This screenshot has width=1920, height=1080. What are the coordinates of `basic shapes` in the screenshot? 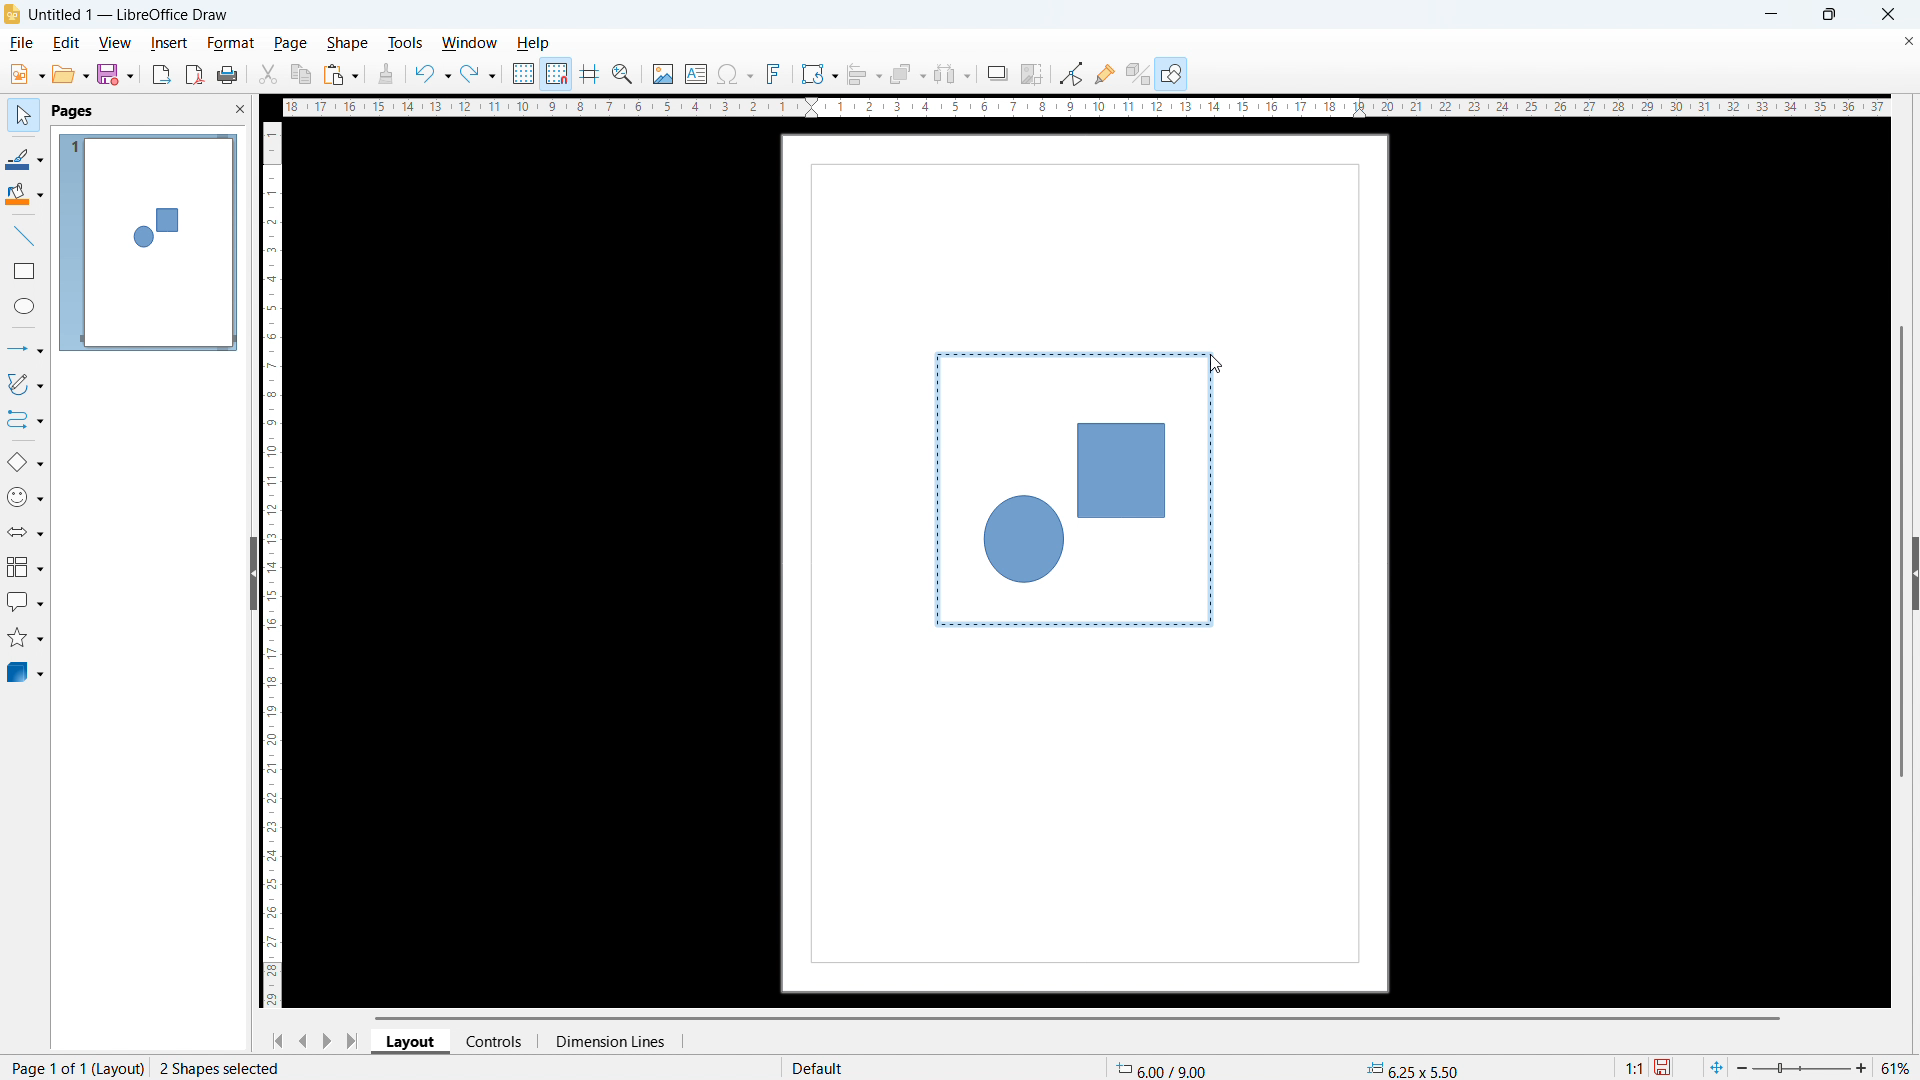 It's located at (26, 462).